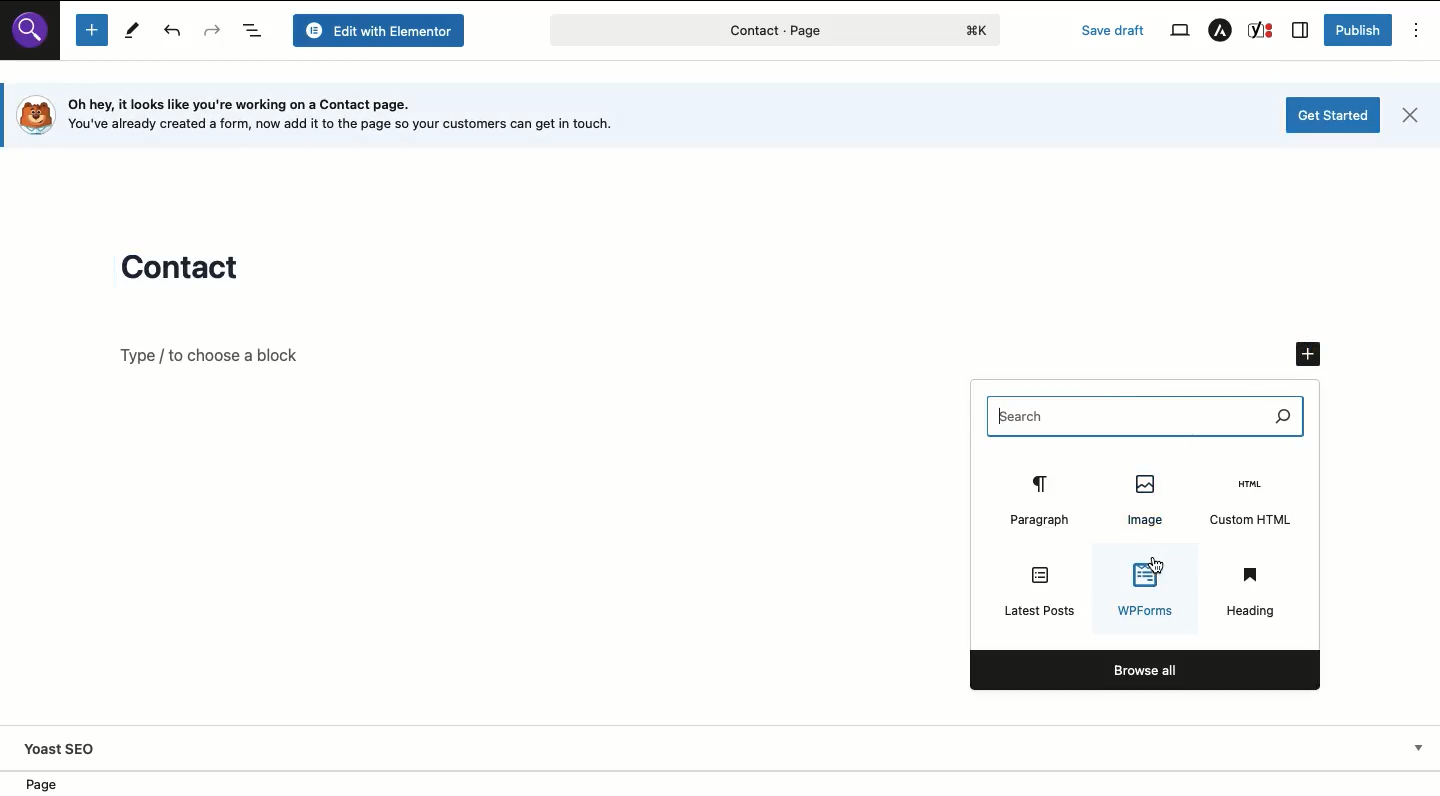 This screenshot has height=796, width=1440. What do you see at coordinates (1417, 30) in the screenshot?
I see `Options` at bounding box center [1417, 30].